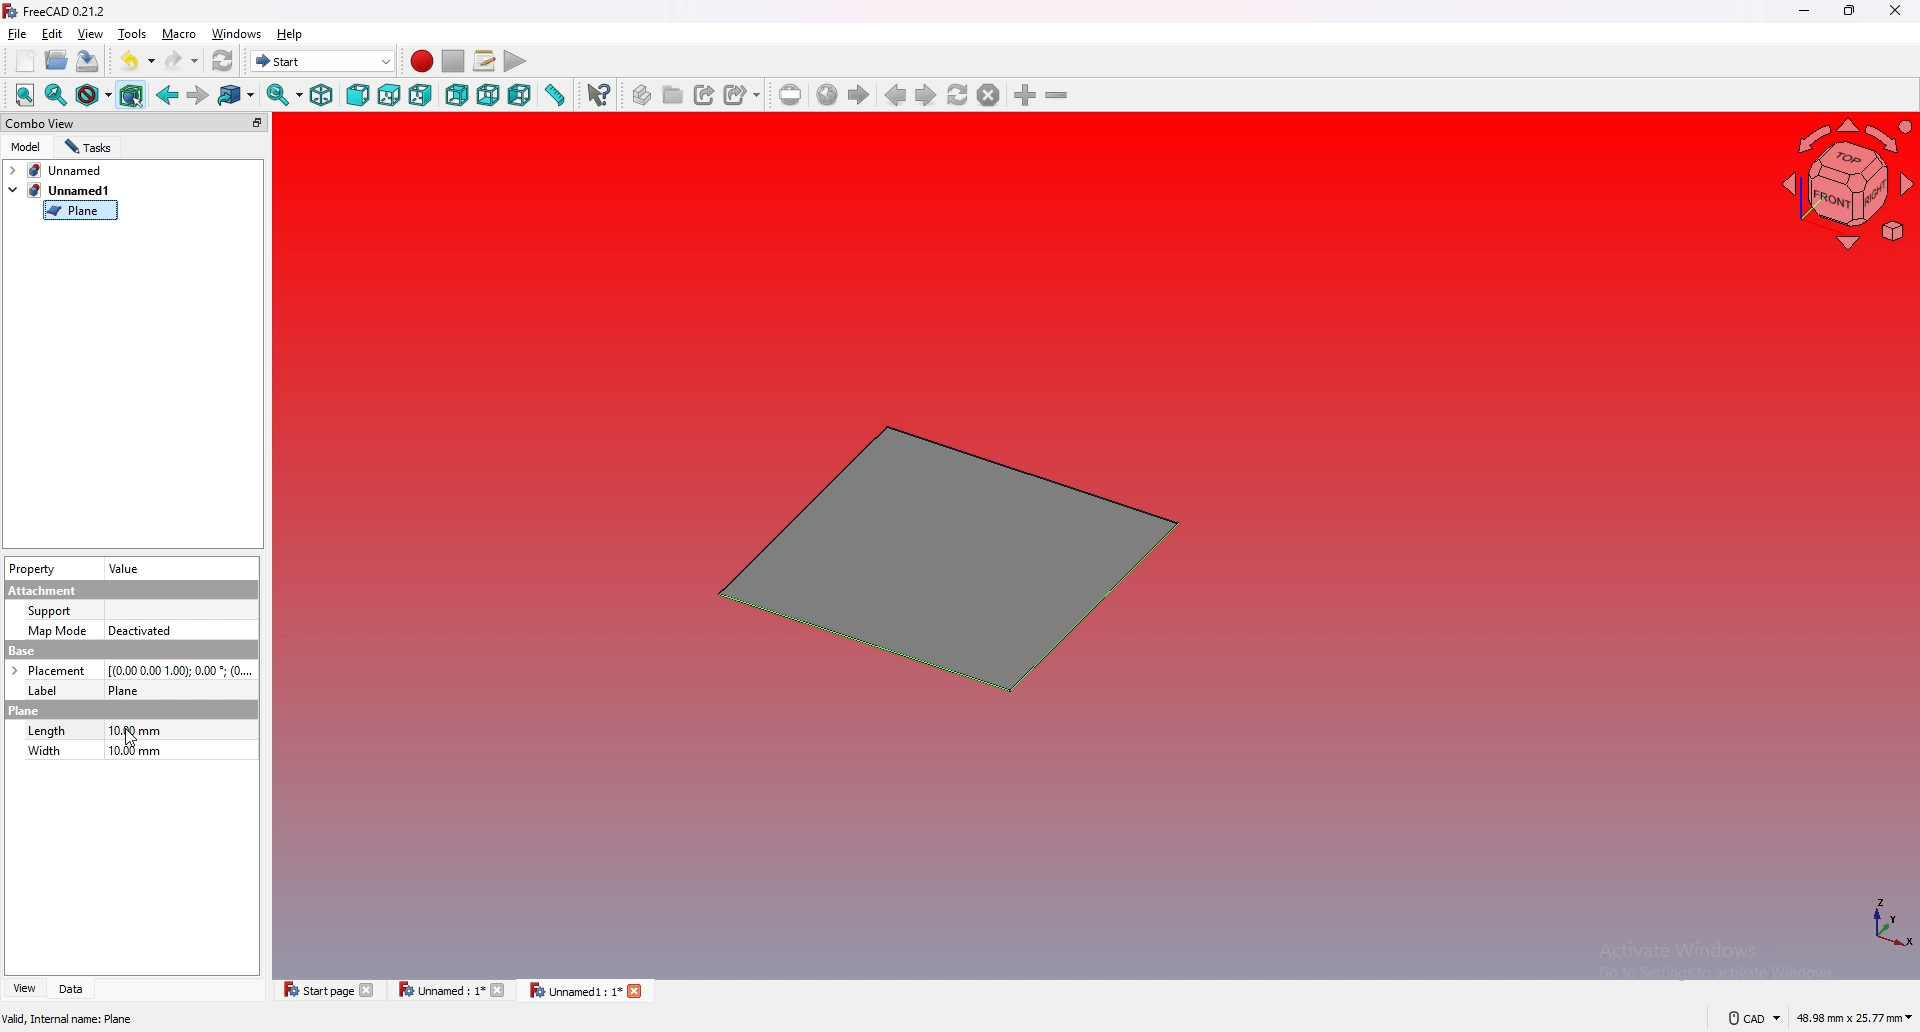 The width and height of the screenshot is (1920, 1032). What do you see at coordinates (198, 96) in the screenshot?
I see `forward` at bounding box center [198, 96].